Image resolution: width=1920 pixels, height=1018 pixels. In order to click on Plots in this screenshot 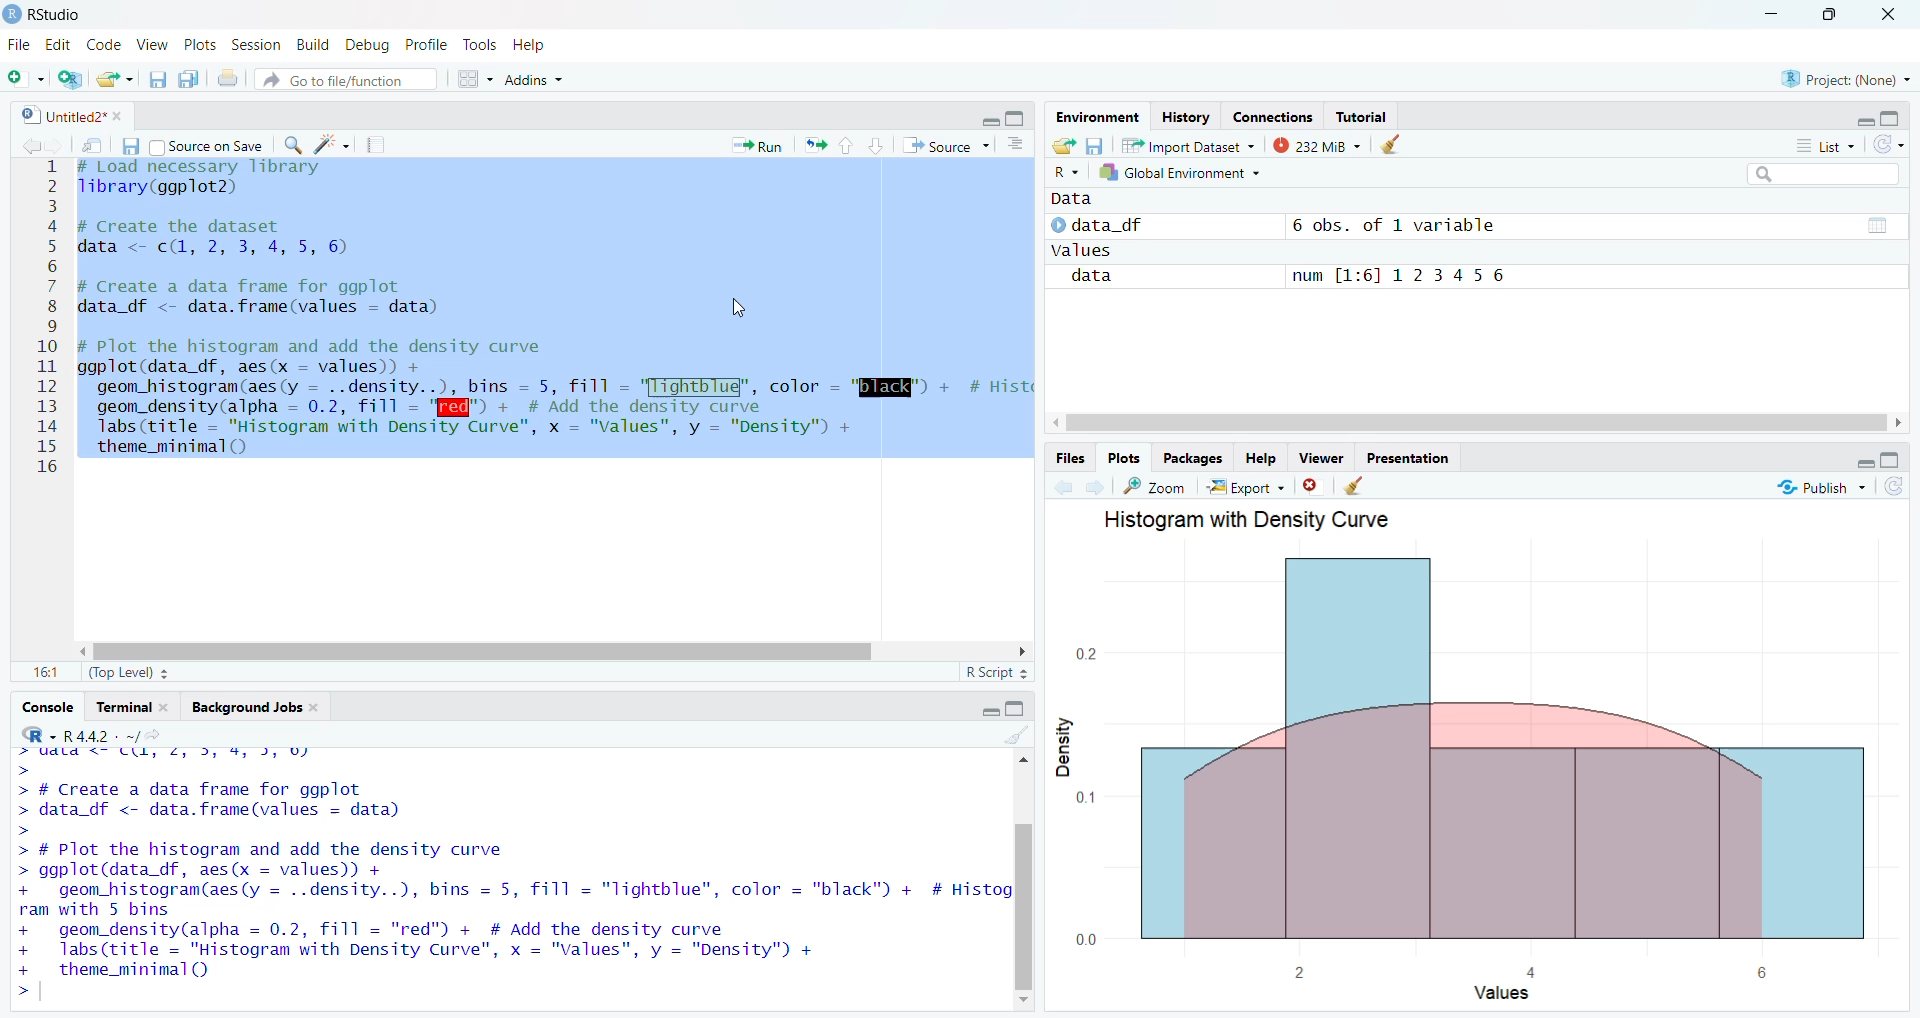, I will do `click(200, 45)`.